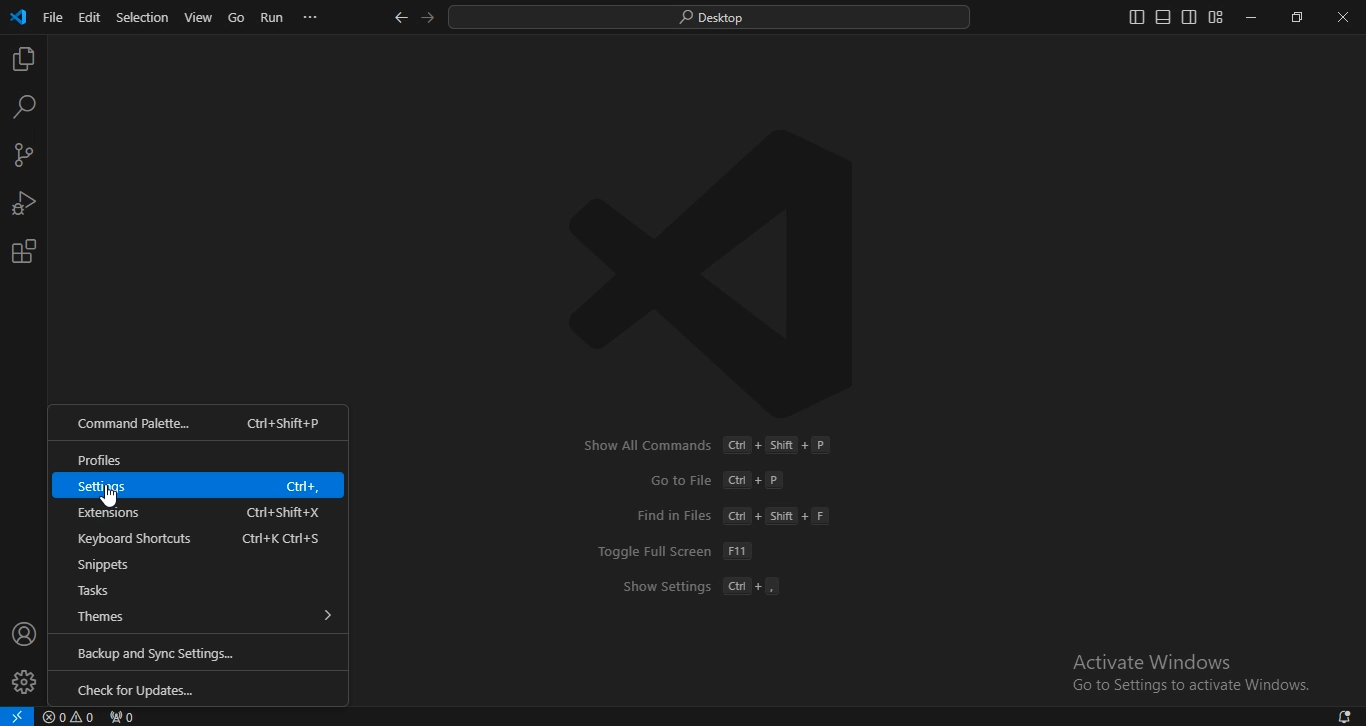  Describe the element at coordinates (202, 691) in the screenshot. I see `check for updates` at that location.